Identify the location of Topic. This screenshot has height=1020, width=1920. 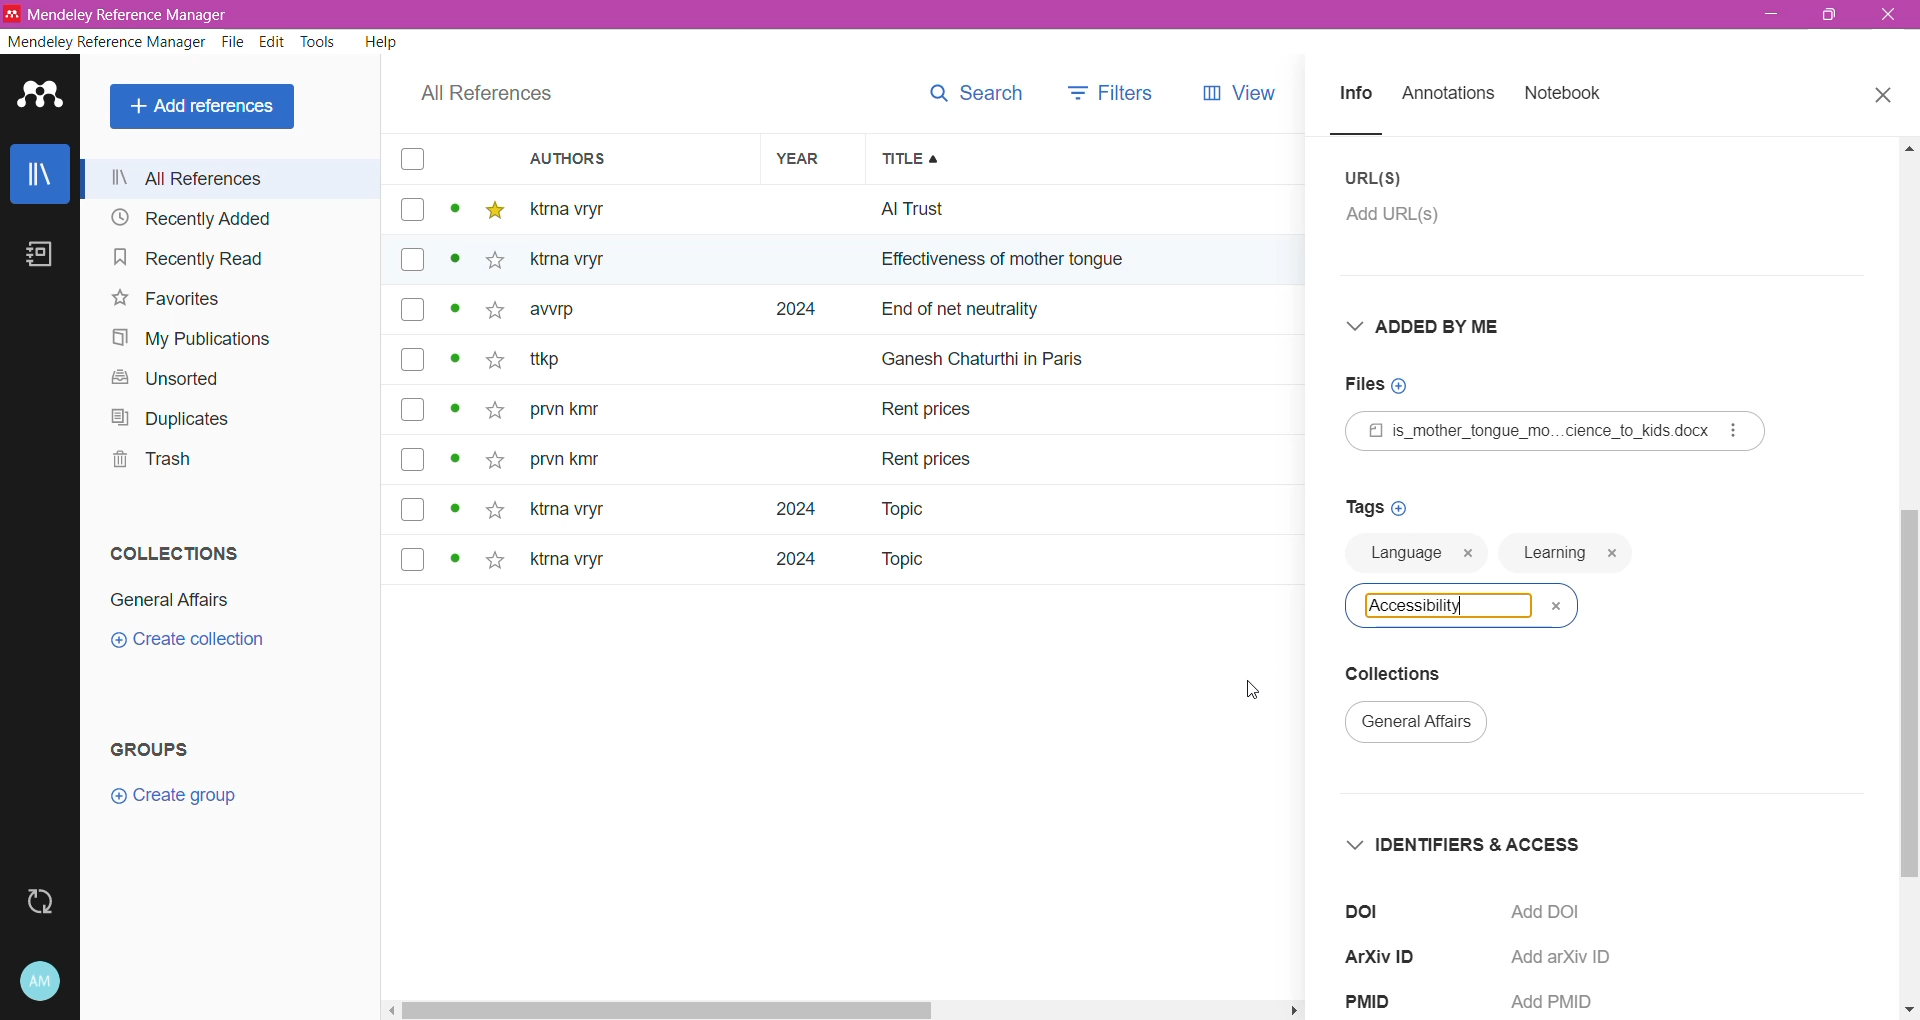
(889, 509).